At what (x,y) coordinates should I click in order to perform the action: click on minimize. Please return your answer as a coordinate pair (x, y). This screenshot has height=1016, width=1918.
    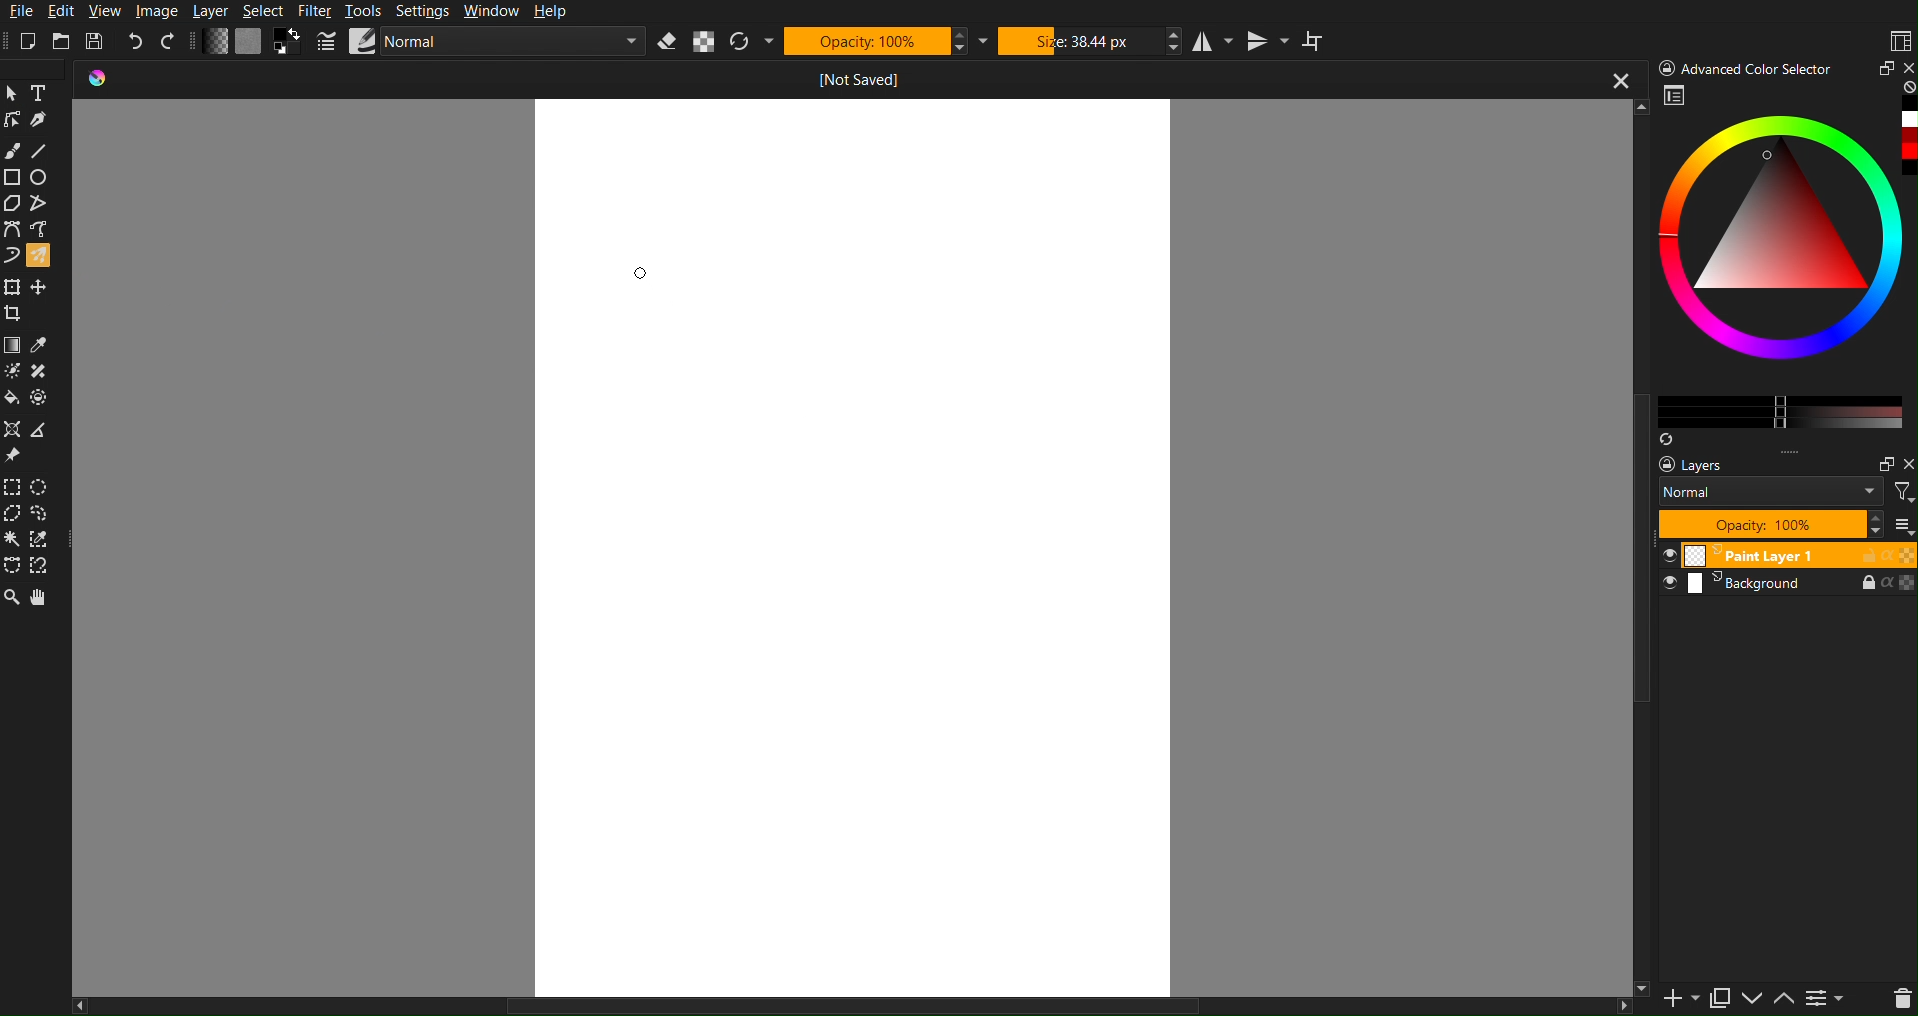
    Looking at the image, I should click on (1879, 461).